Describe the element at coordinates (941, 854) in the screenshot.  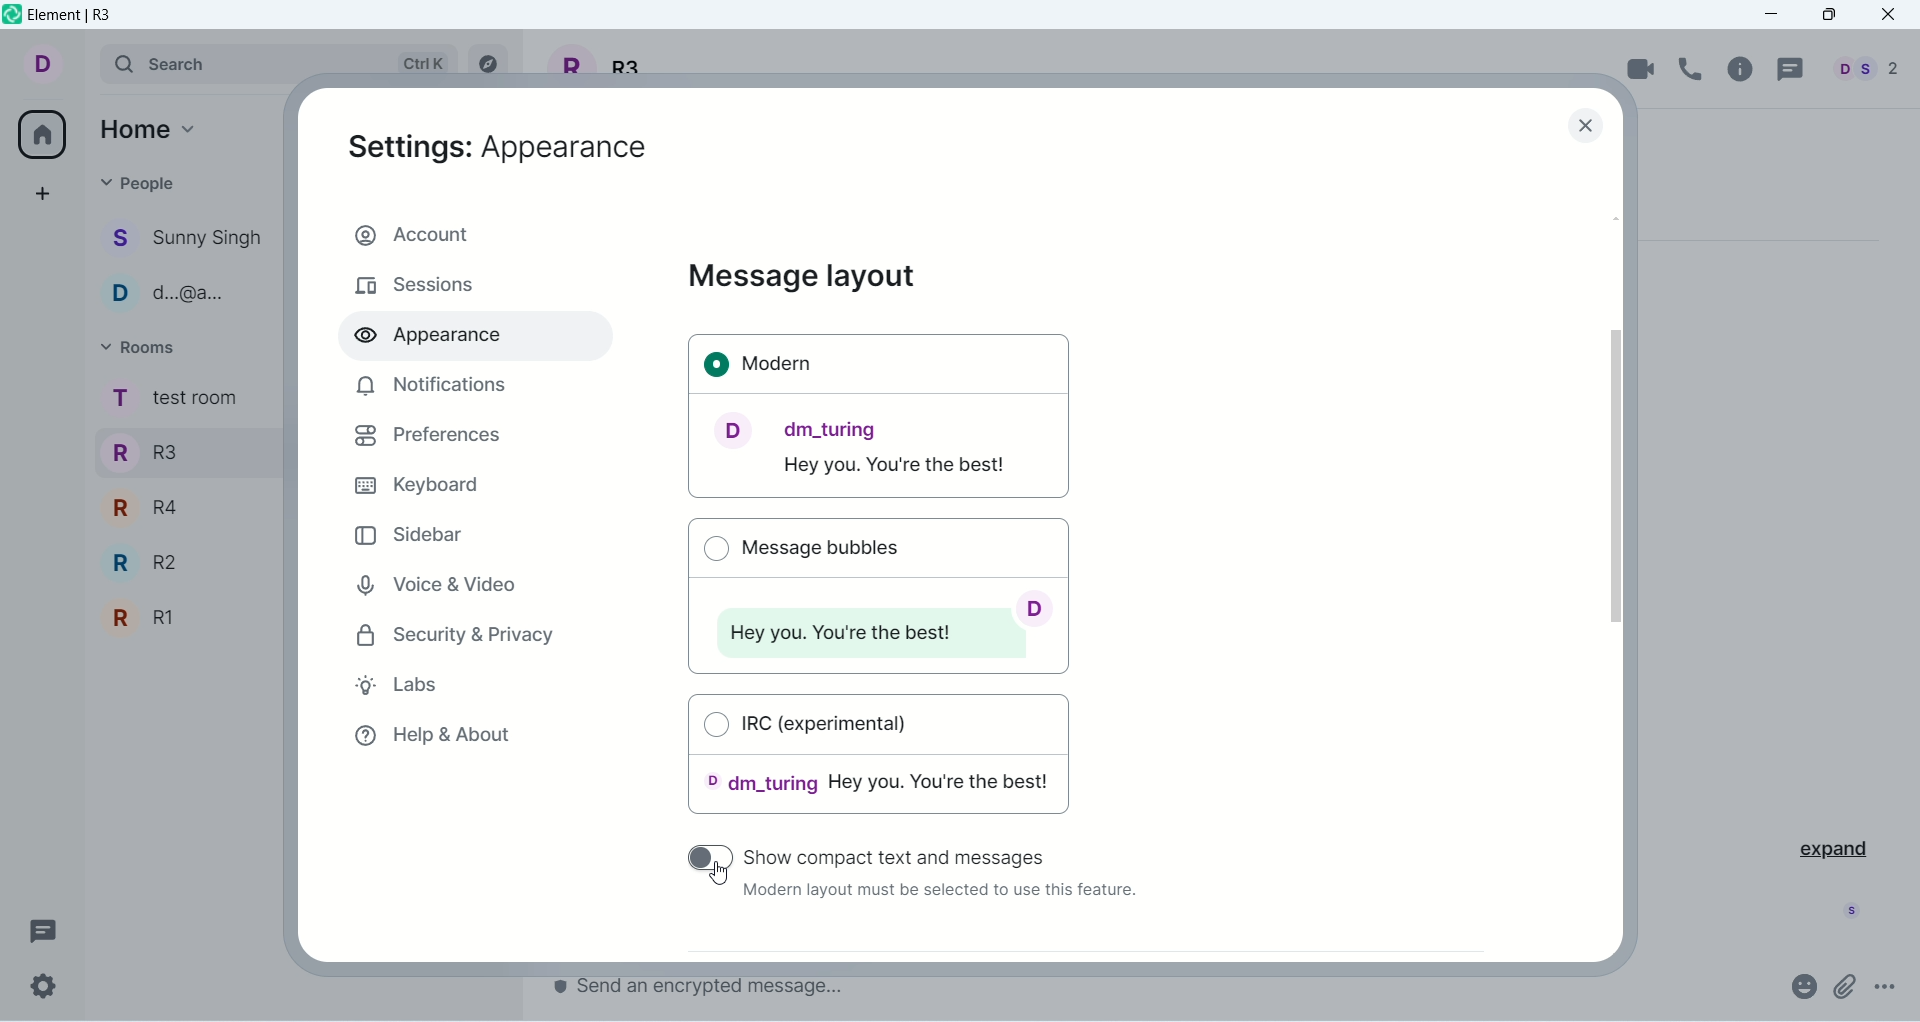
I see `show compact text and message` at that location.